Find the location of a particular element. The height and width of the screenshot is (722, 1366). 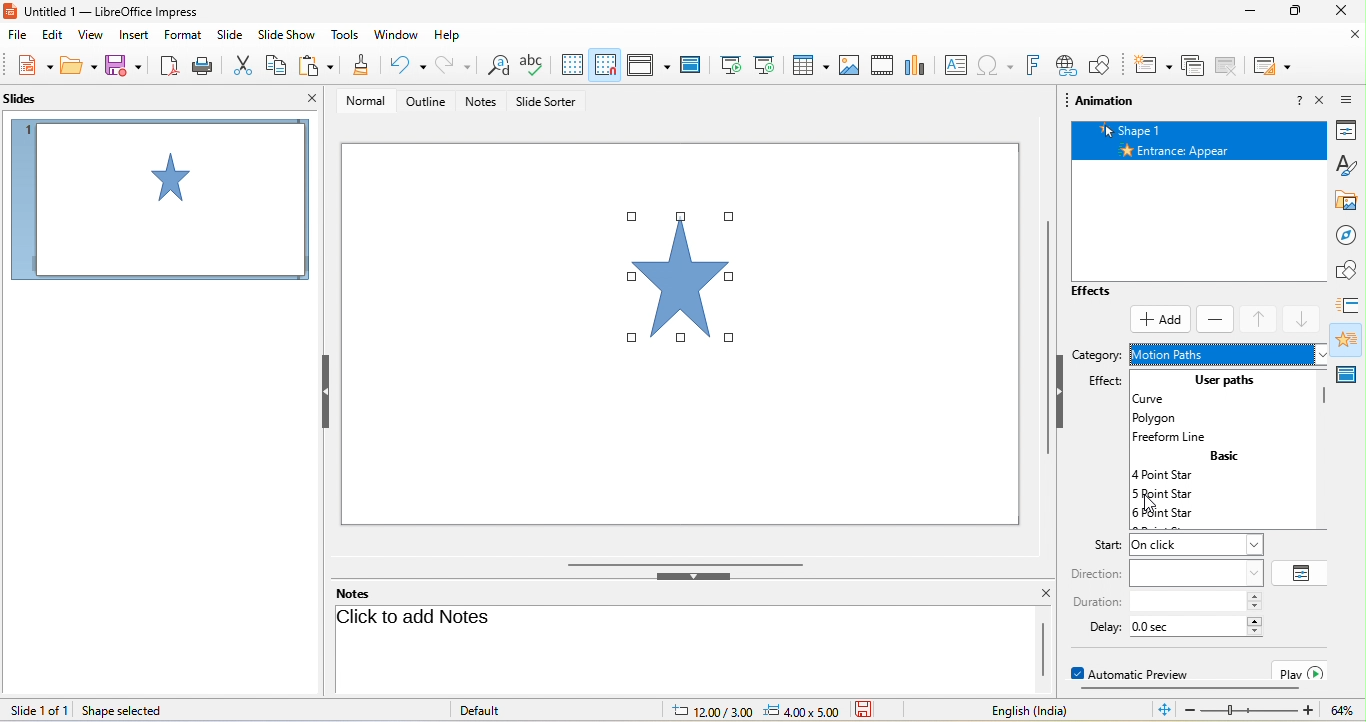

start from first slide is located at coordinates (728, 65).